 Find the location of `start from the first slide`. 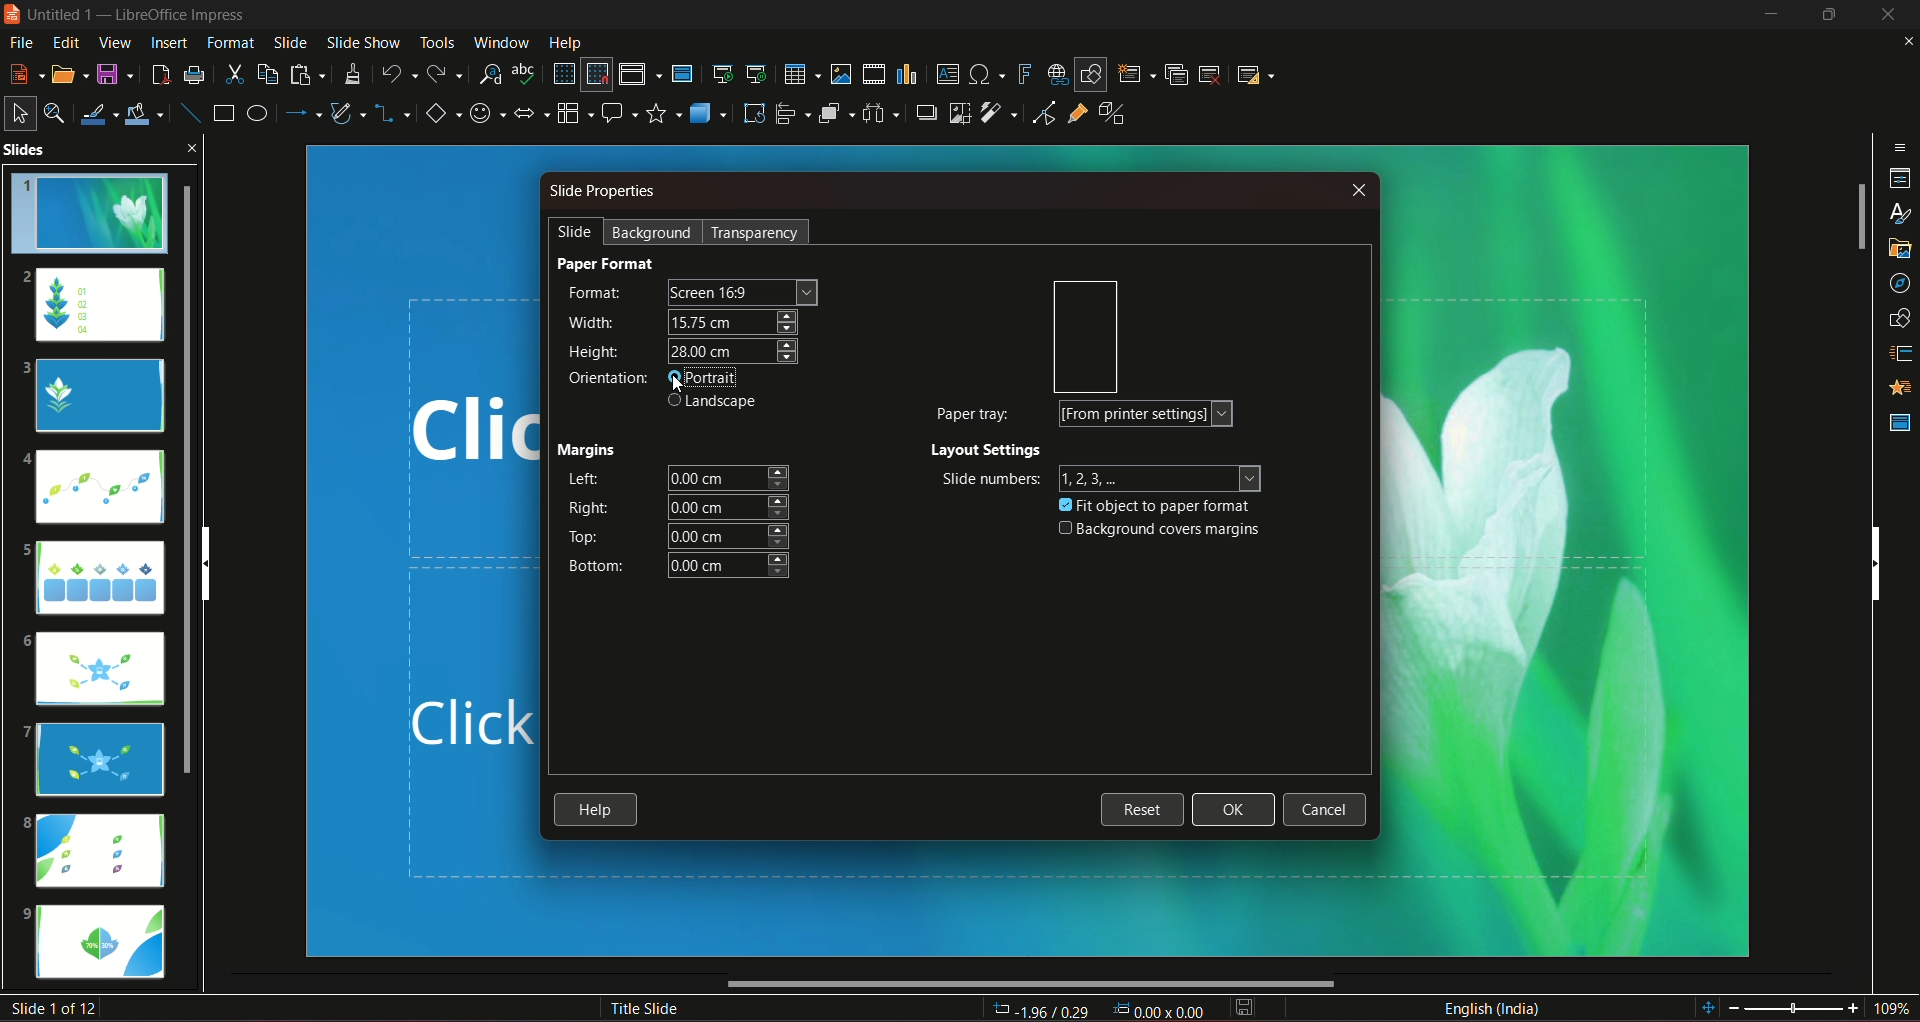

start from the first slide is located at coordinates (722, 71).